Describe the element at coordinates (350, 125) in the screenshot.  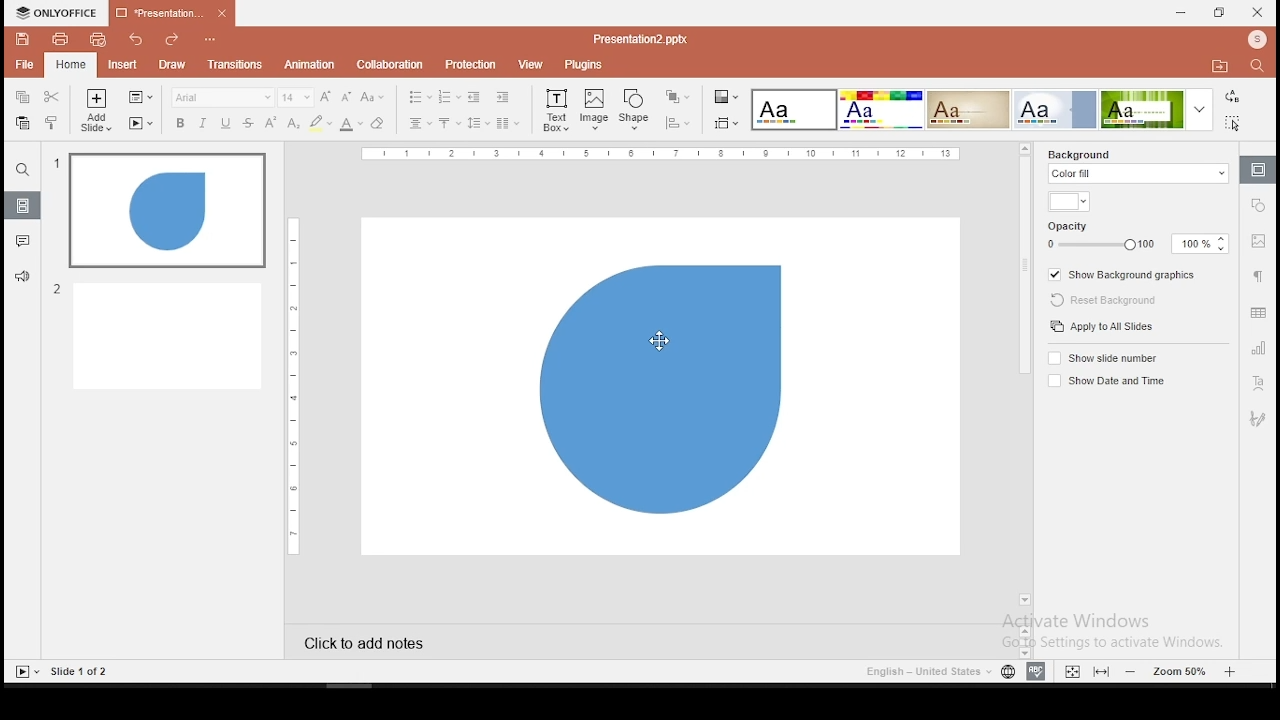
I see `font color` at that location.